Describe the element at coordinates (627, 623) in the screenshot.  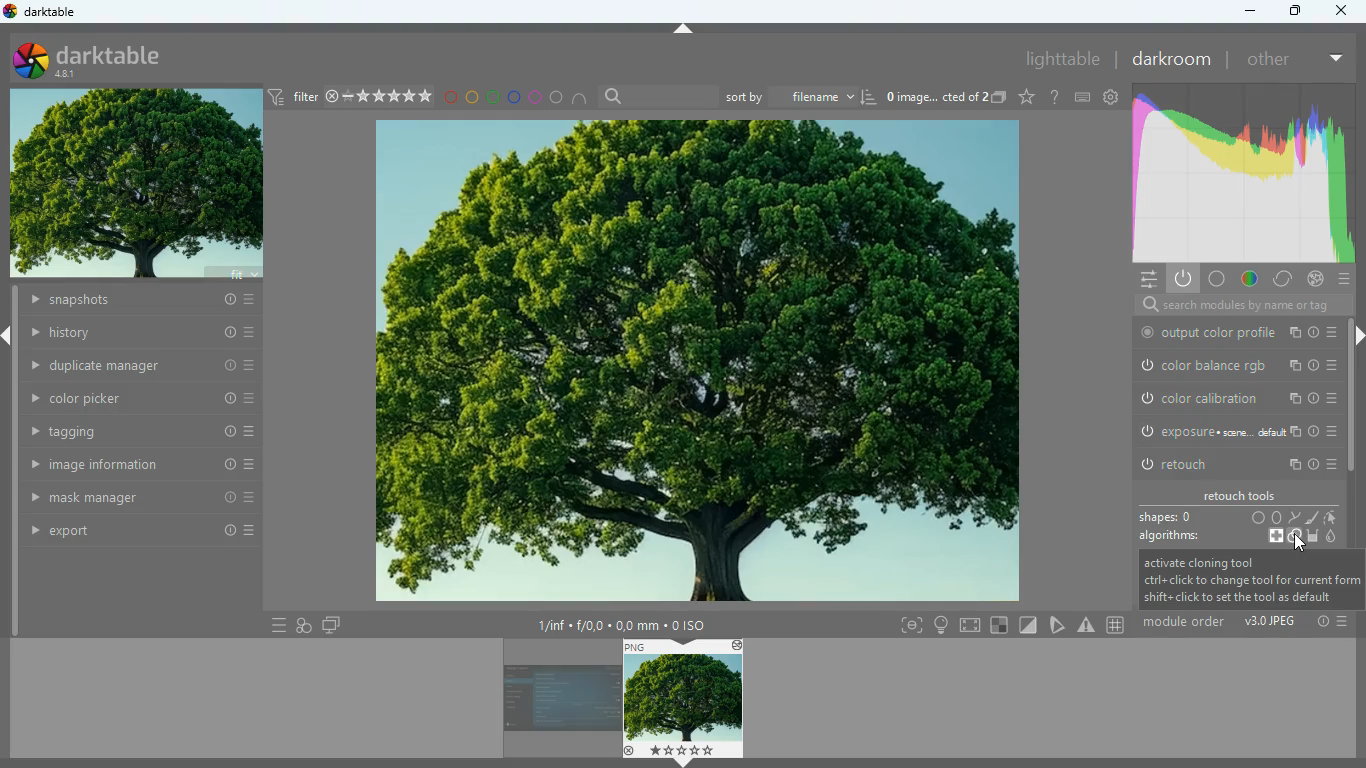
I see `image details` at that location.